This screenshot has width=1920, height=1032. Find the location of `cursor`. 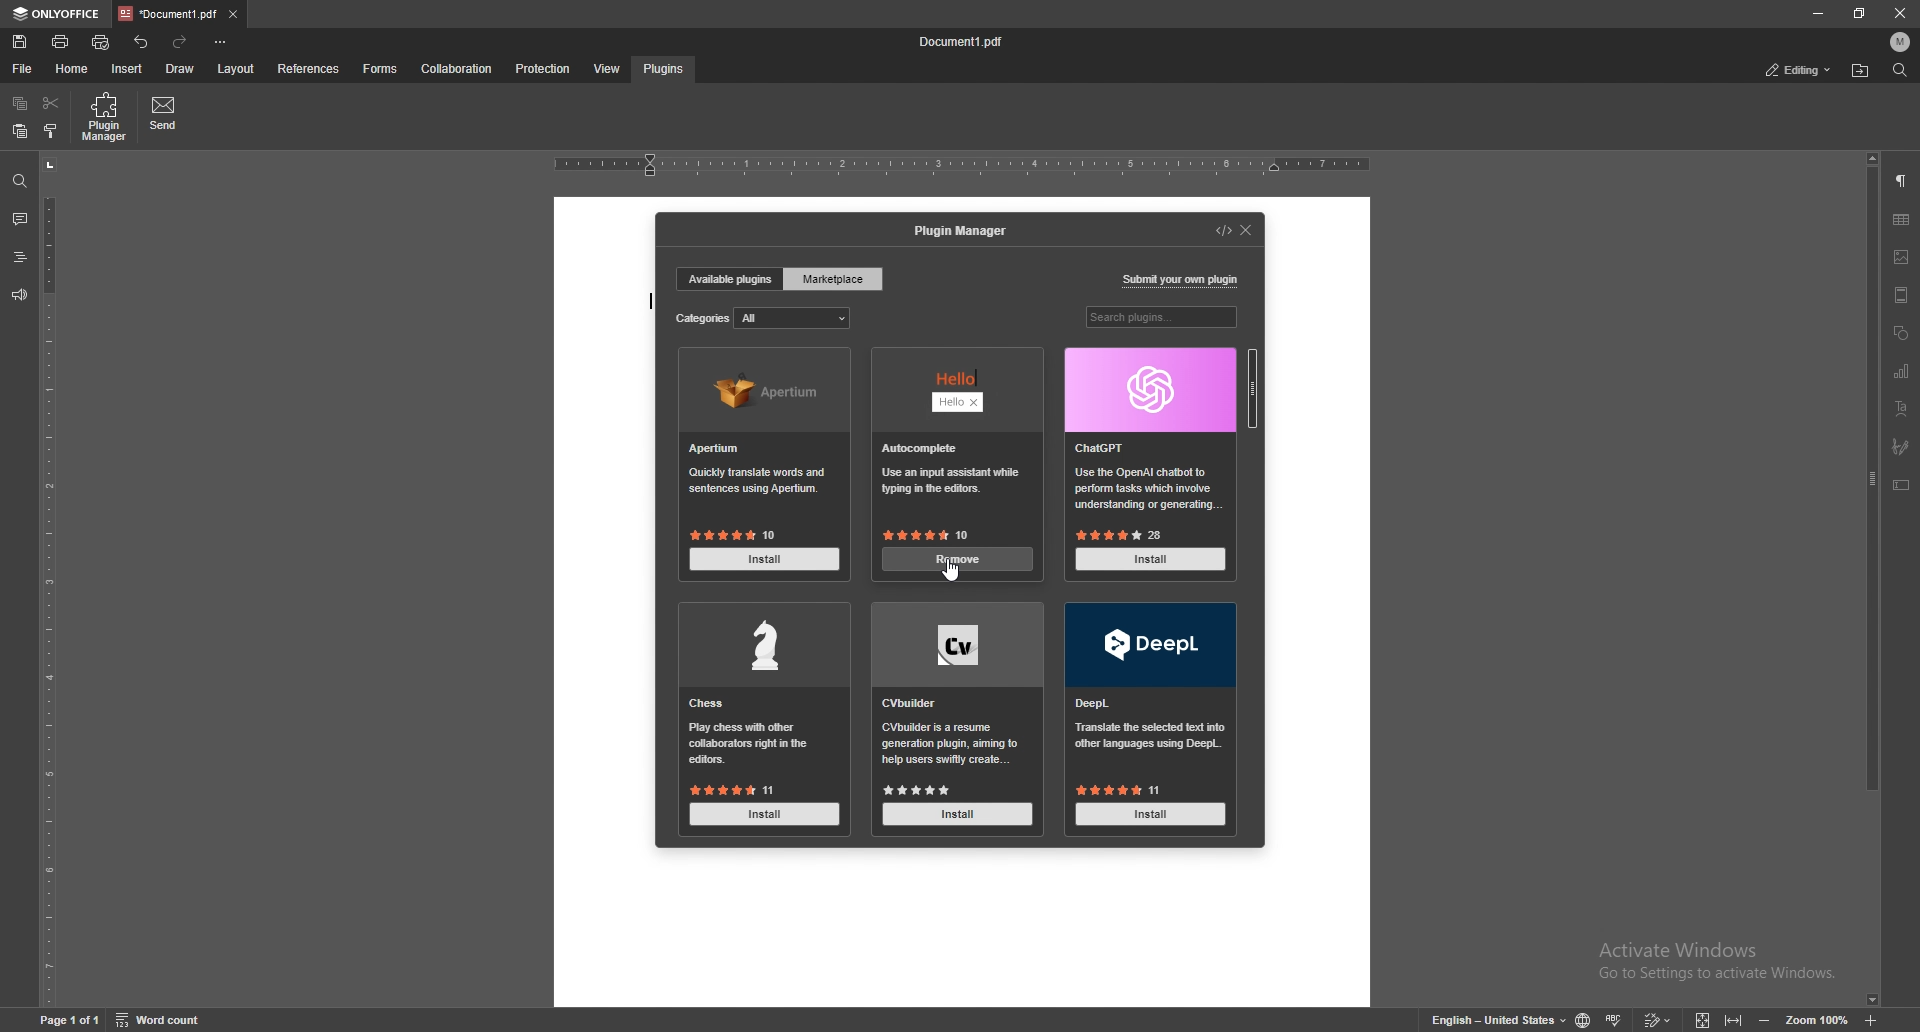

cursor is located at coordinates (955, 571).